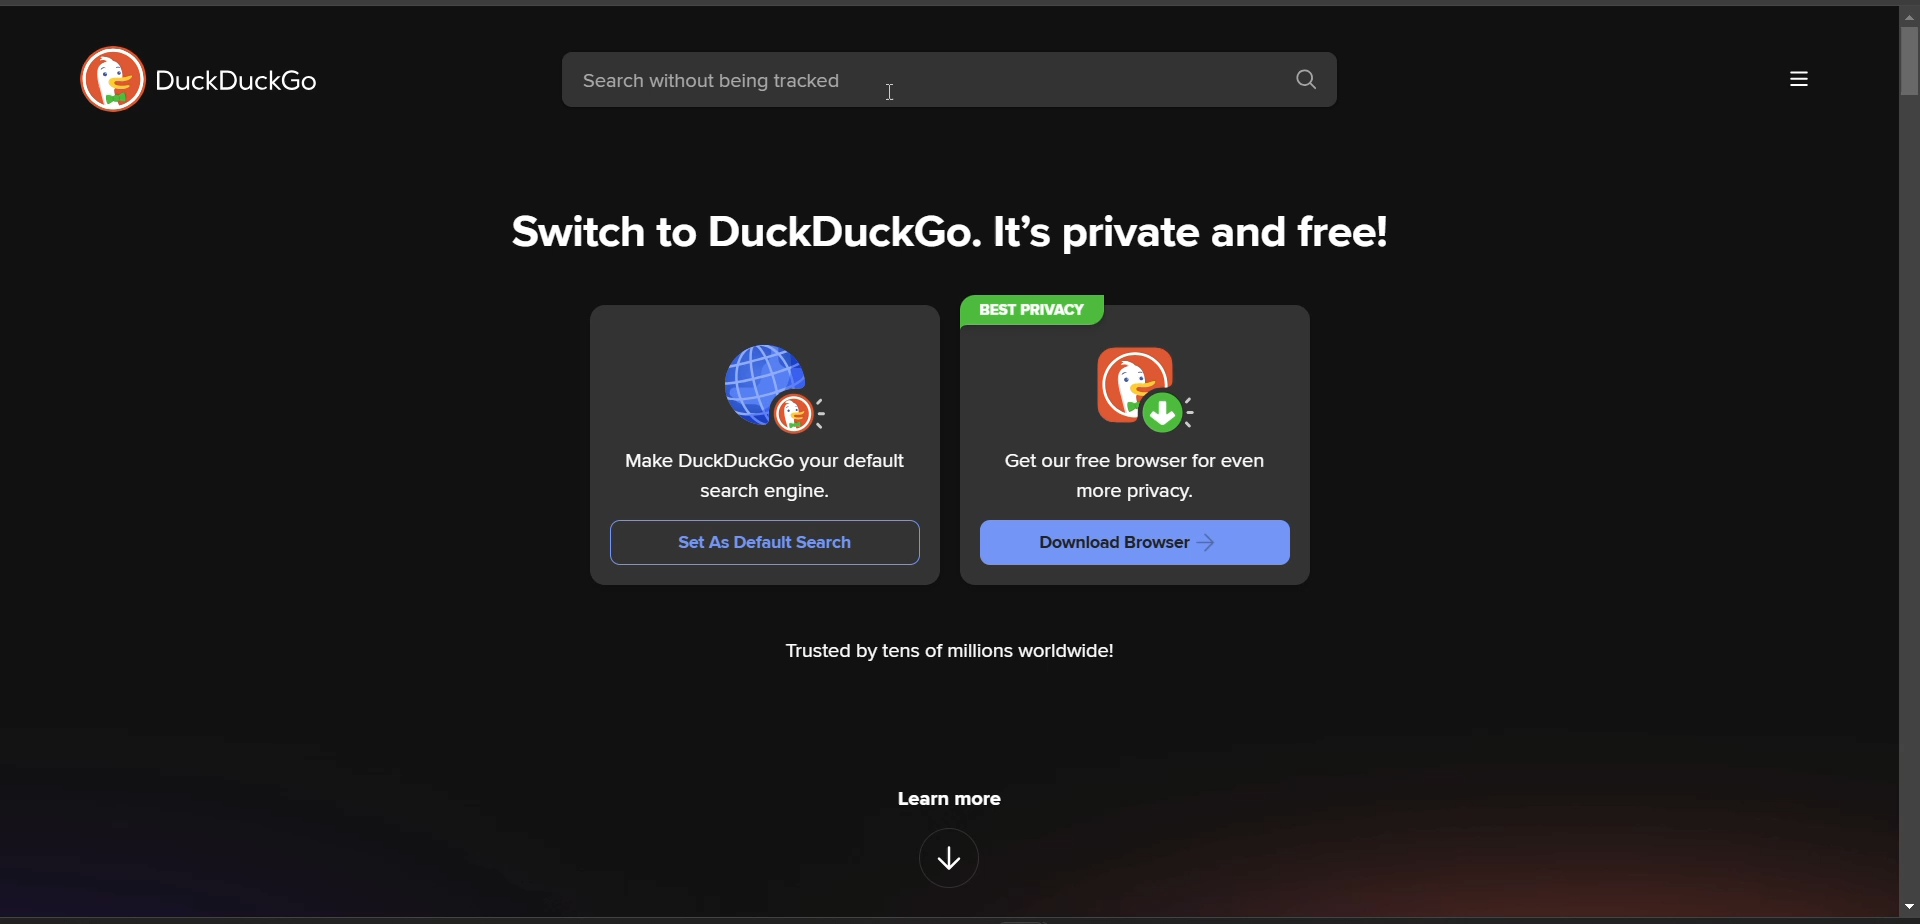 This screenshot has width=1920, height=924. I want to click on features, so click(952, 859).